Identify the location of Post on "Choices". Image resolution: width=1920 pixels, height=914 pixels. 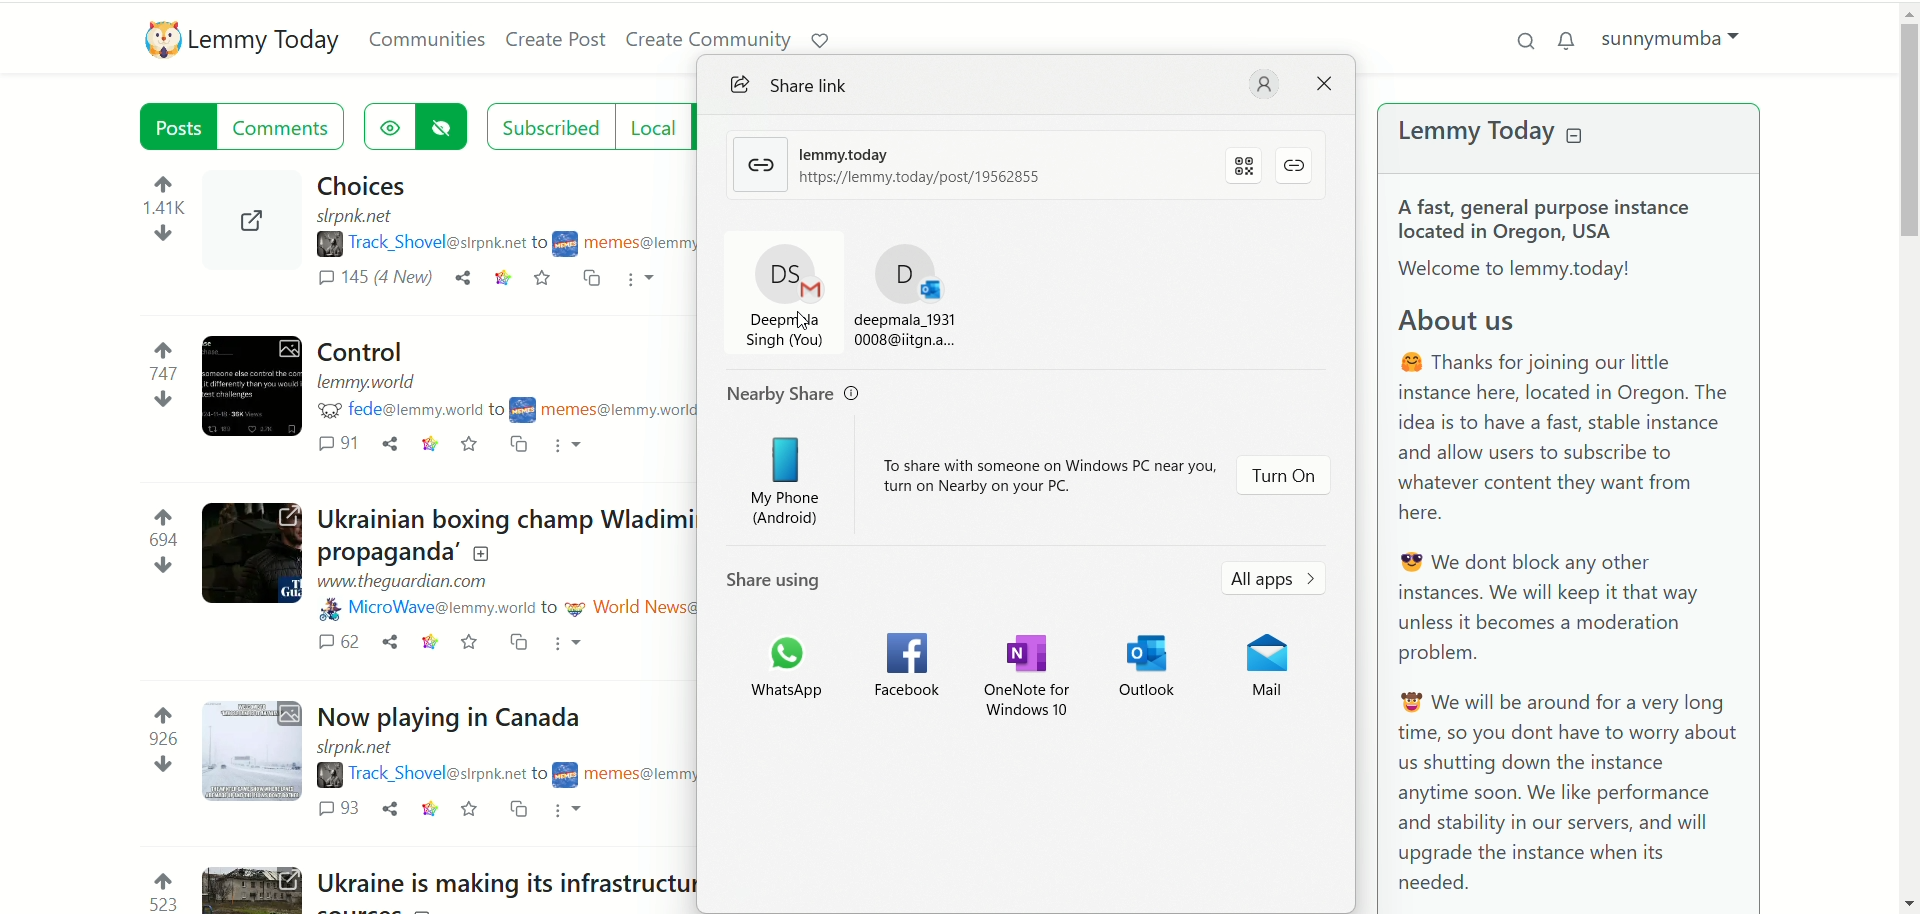
(362, 184).